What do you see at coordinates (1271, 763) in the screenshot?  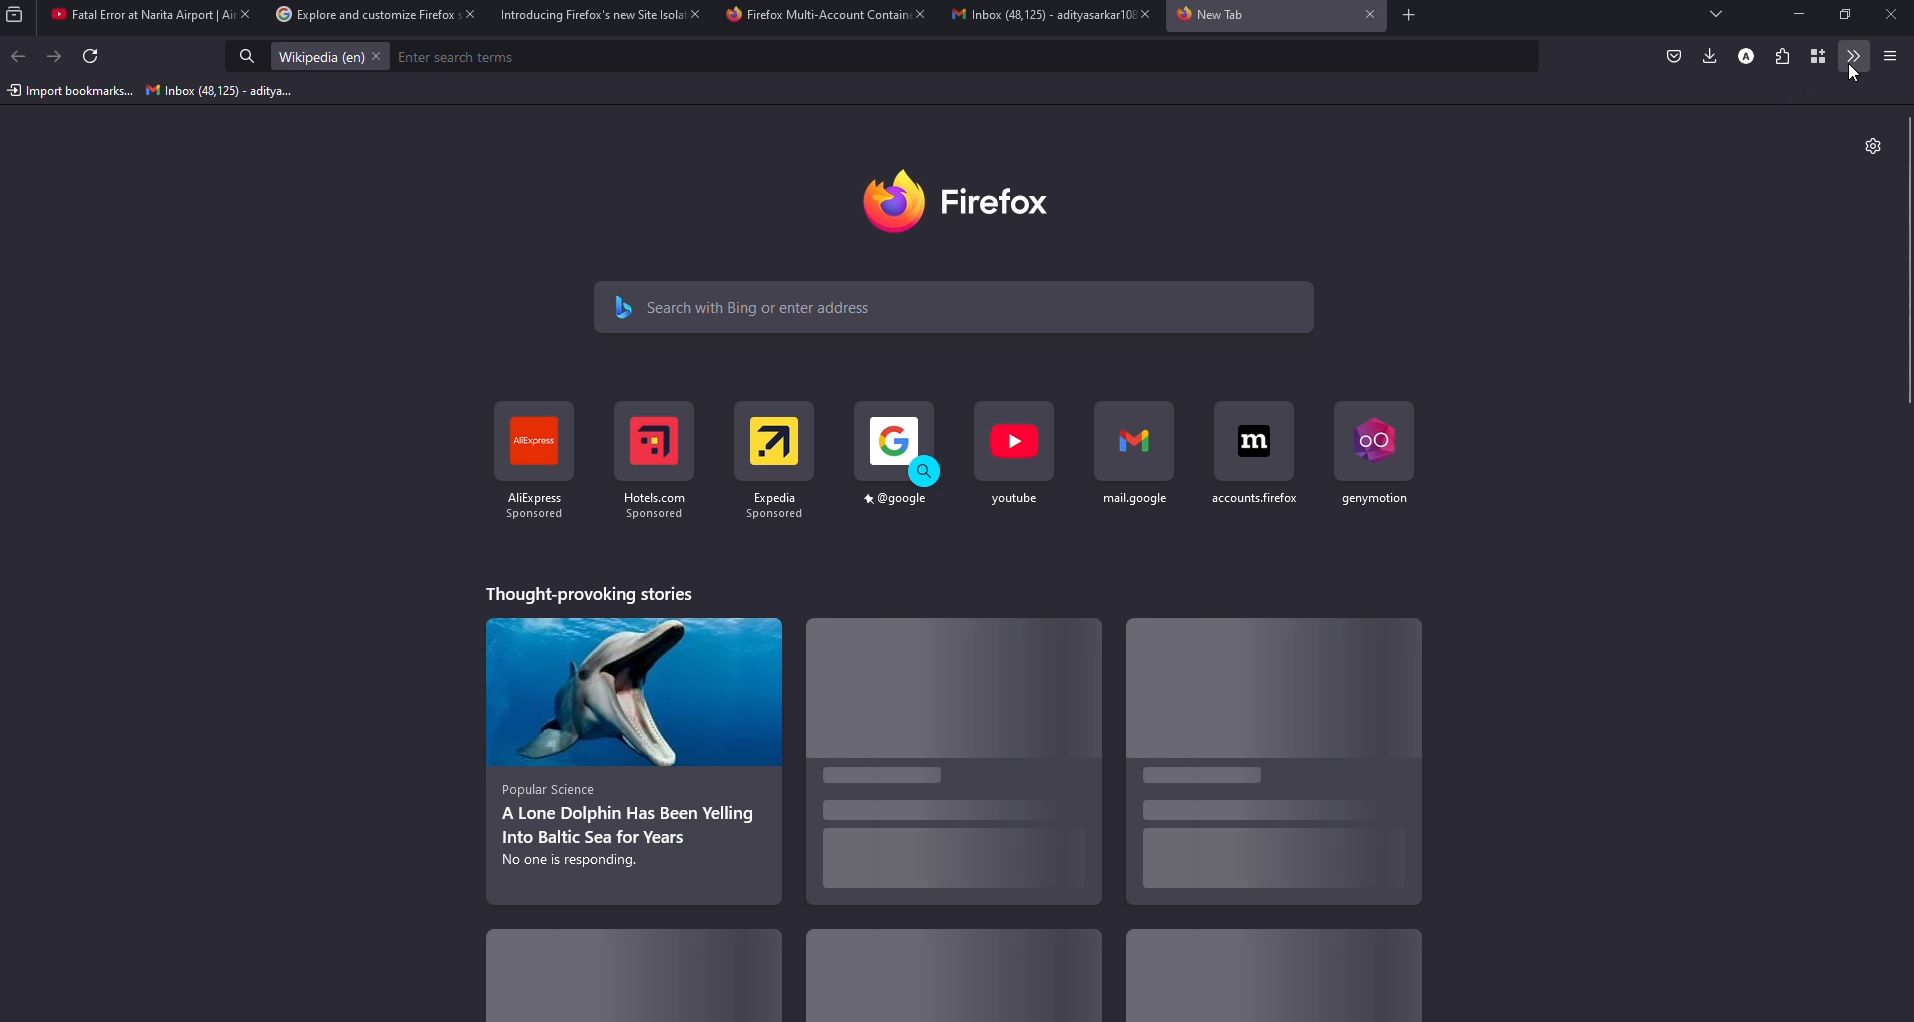 I see `stories` at bounding box center [1271, 763].